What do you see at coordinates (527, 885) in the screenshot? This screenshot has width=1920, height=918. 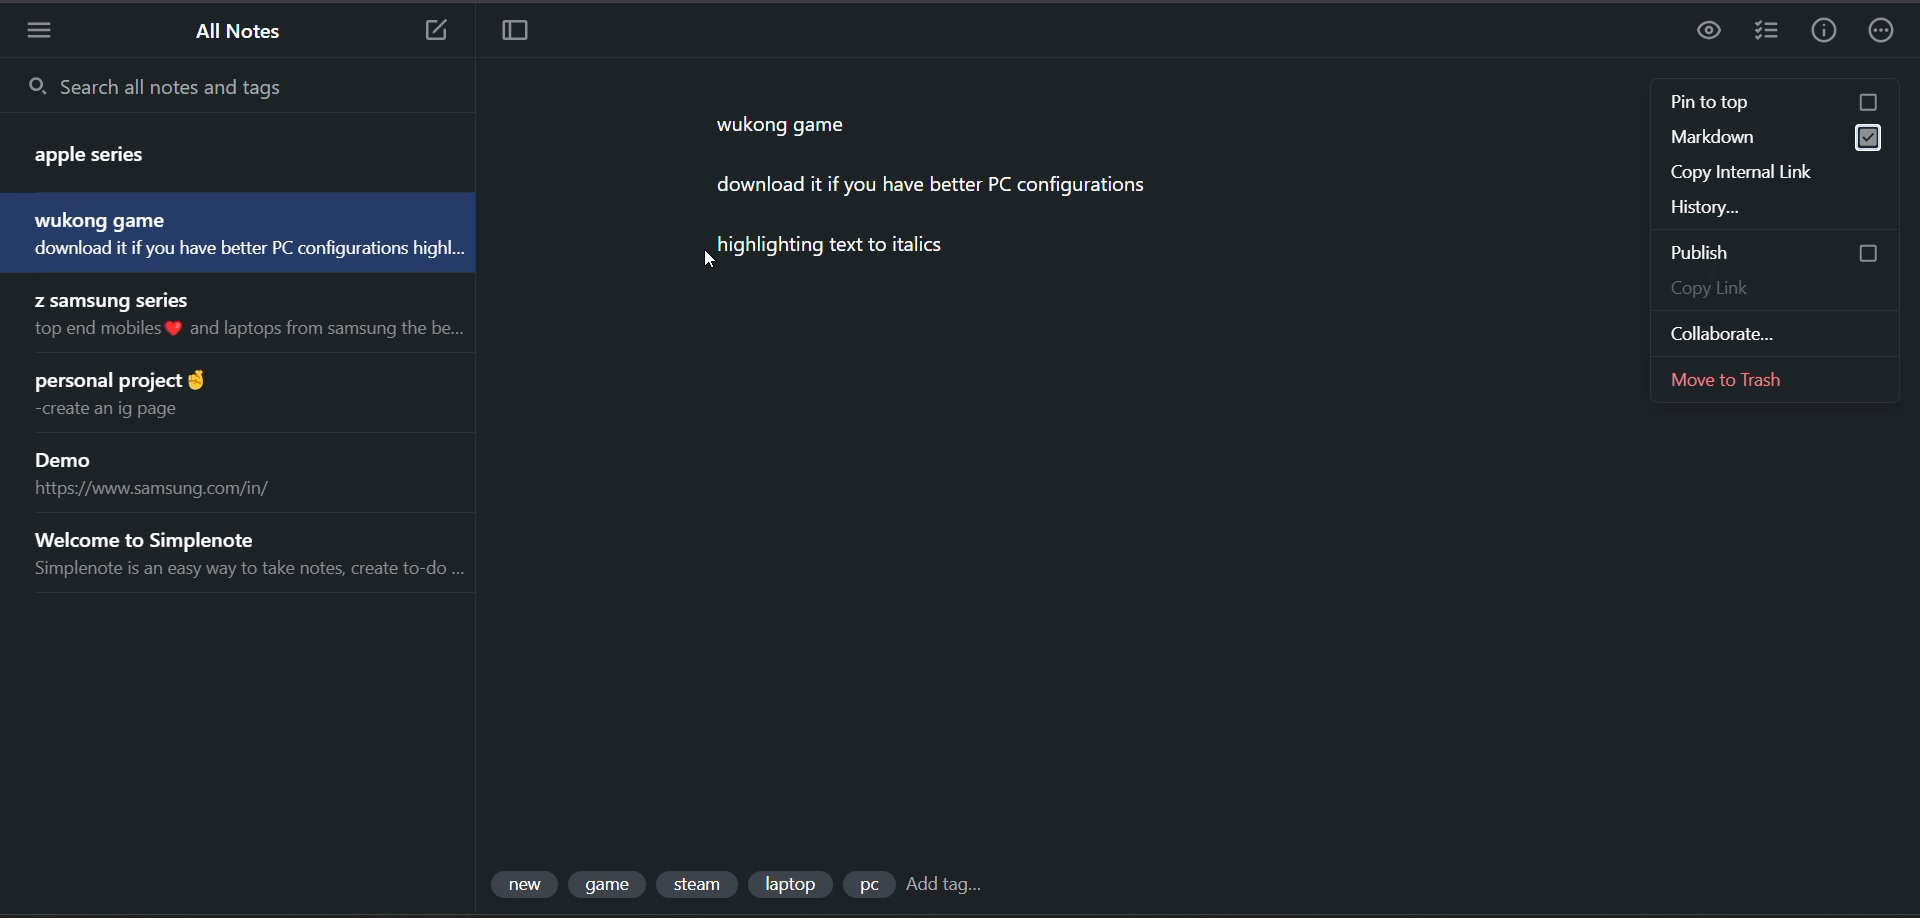 I see `tag 1` at bounding box center [527, 885].